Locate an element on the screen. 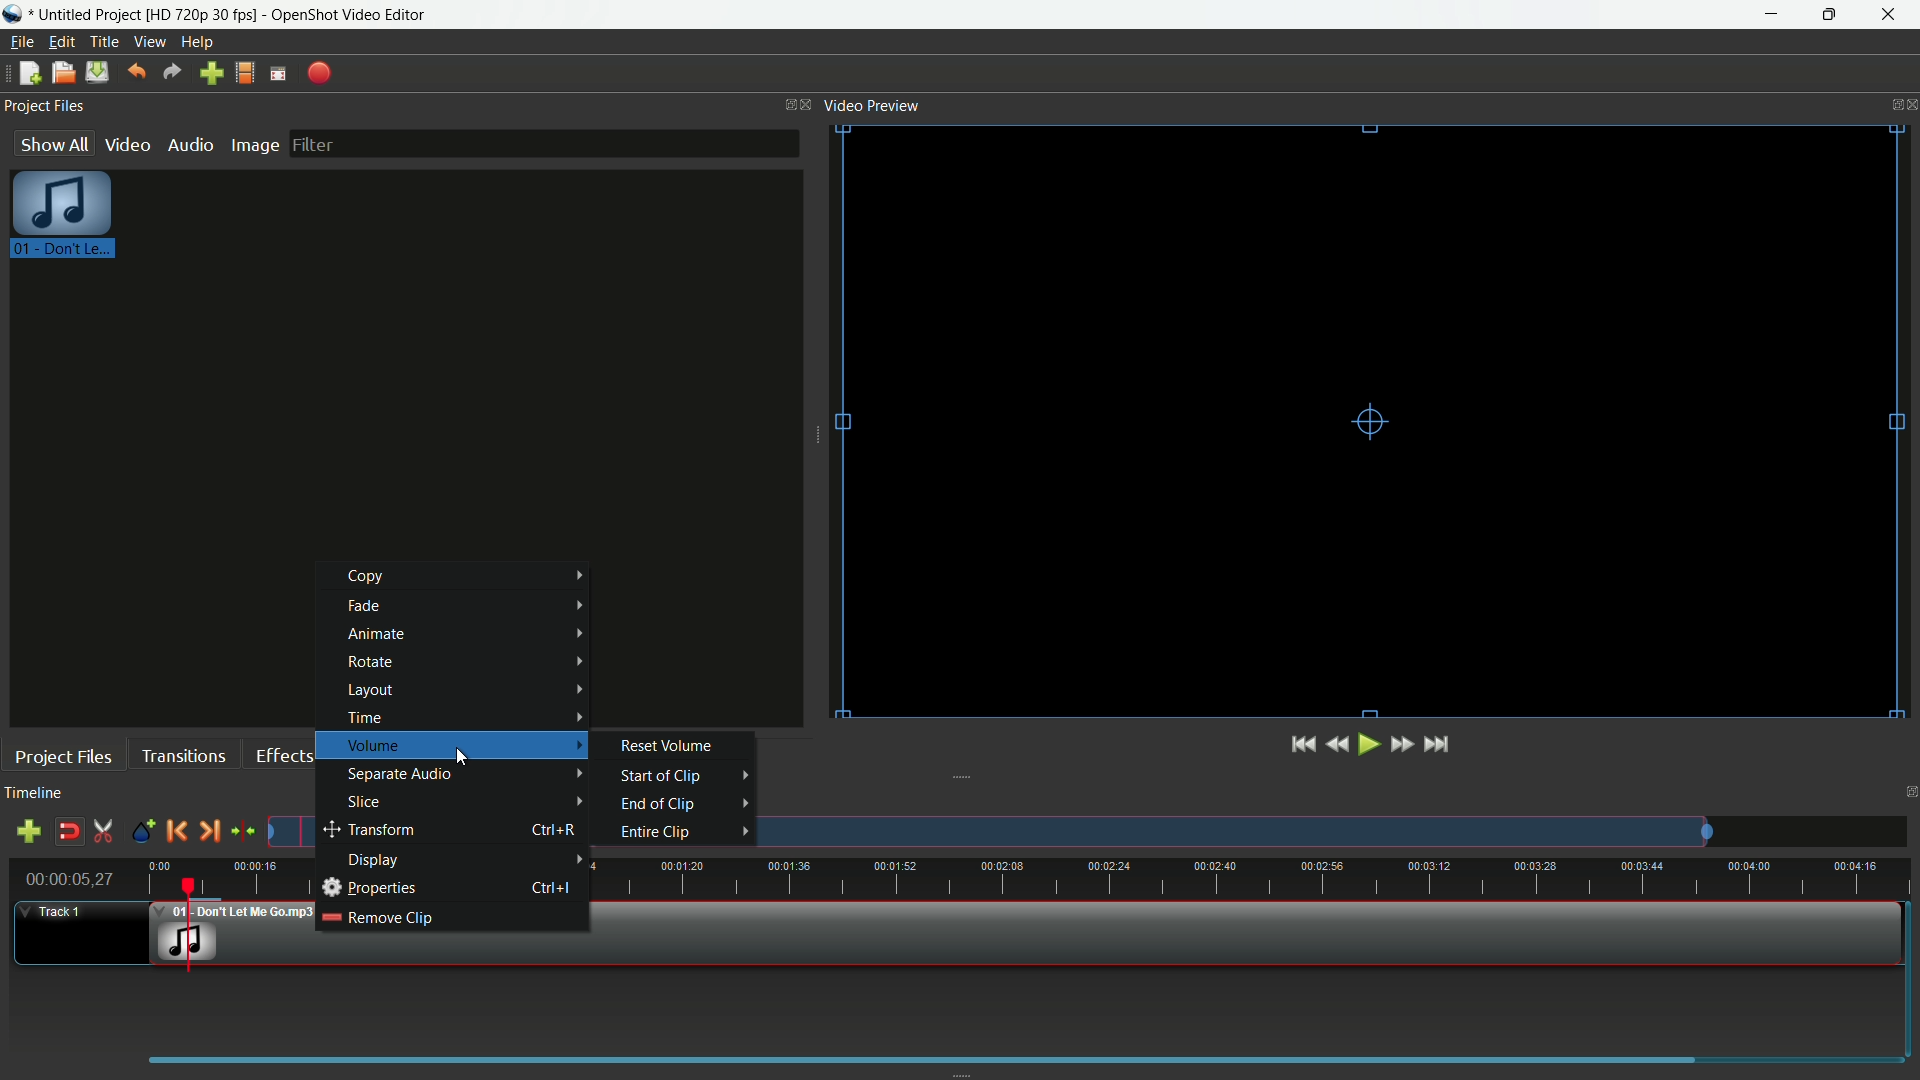 Image resolution: width=1920 pixels, height=1080 pixels. quickly play forward is located at coordinates (1402, 743).